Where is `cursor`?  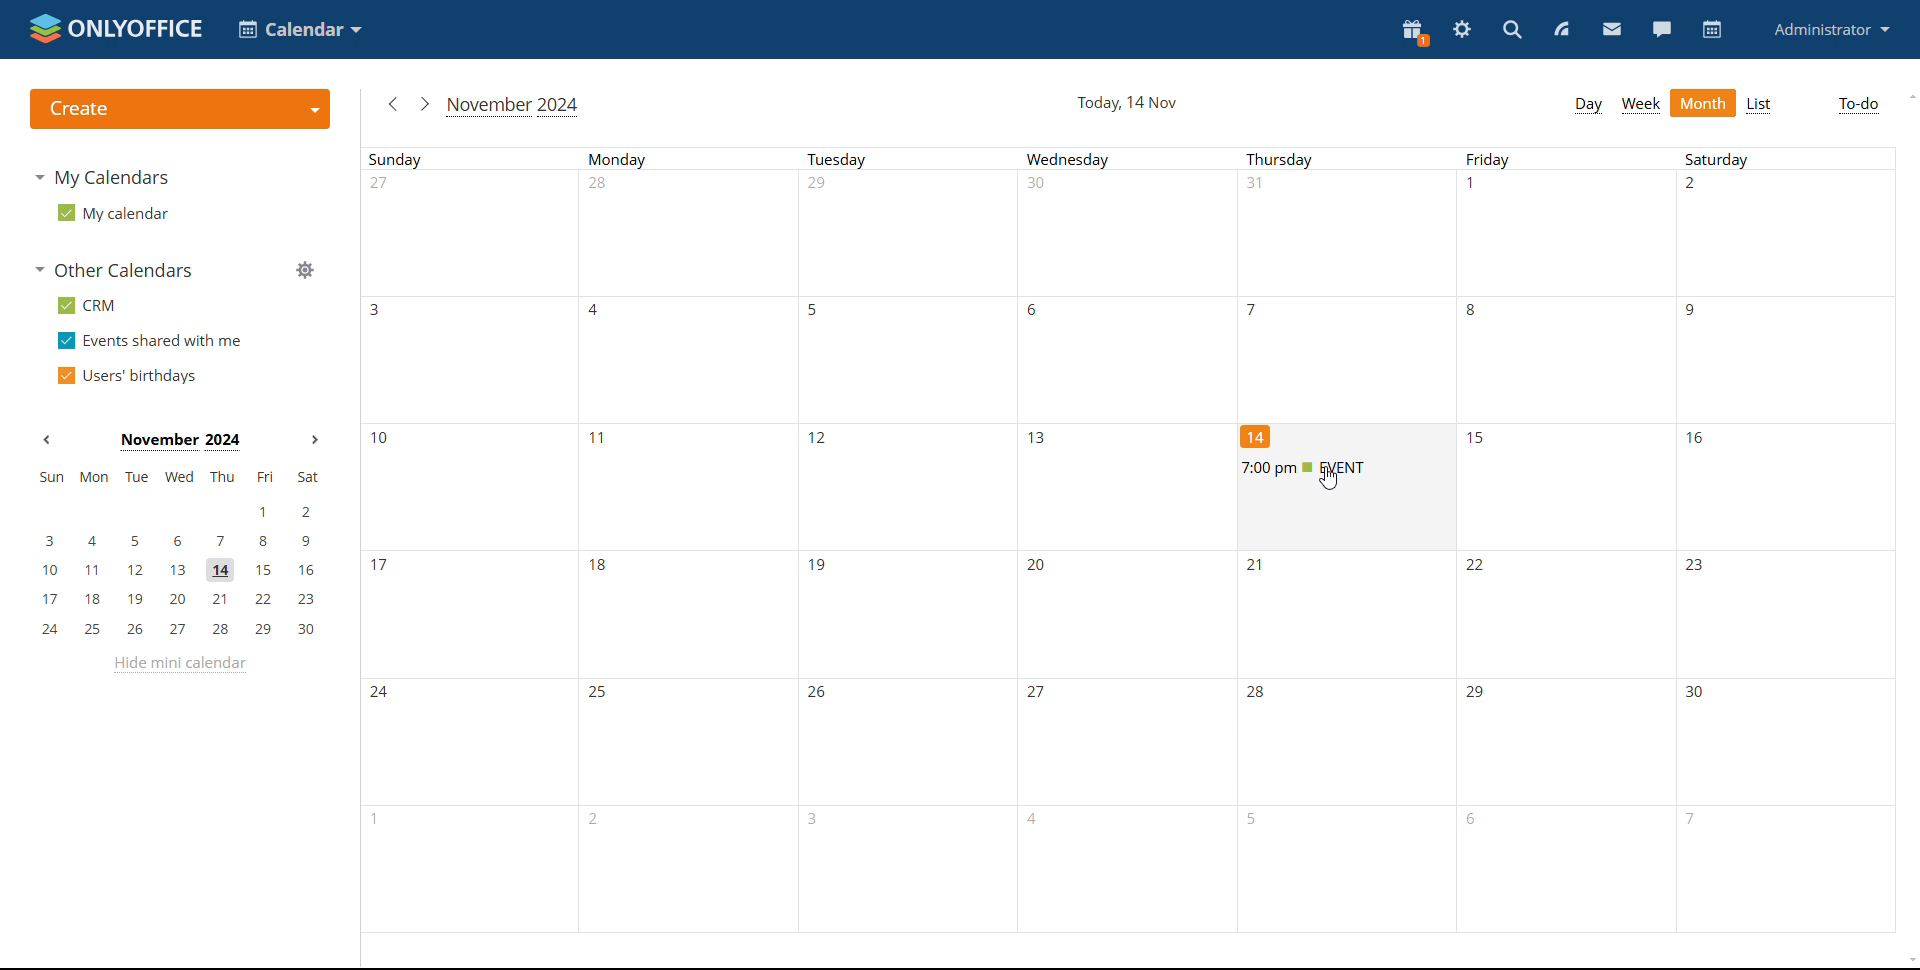
cursor is located at coordinates (1329, 479).